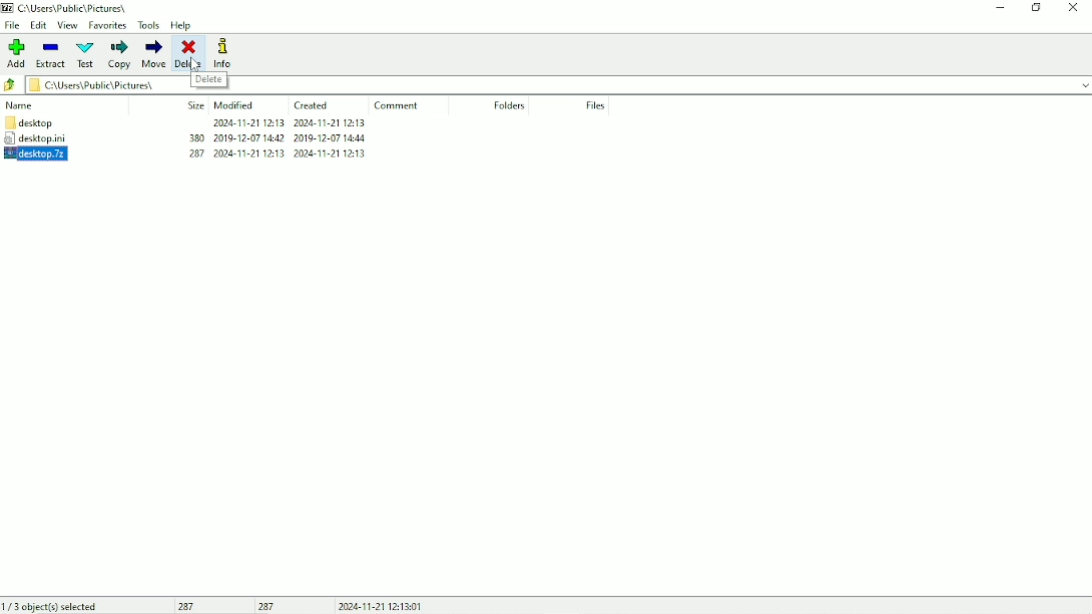 The image size is (1092, 614). What do you see at coordinates (210, 81) in the screenshot?
I see `Delete` at bounding box center [210, 81].